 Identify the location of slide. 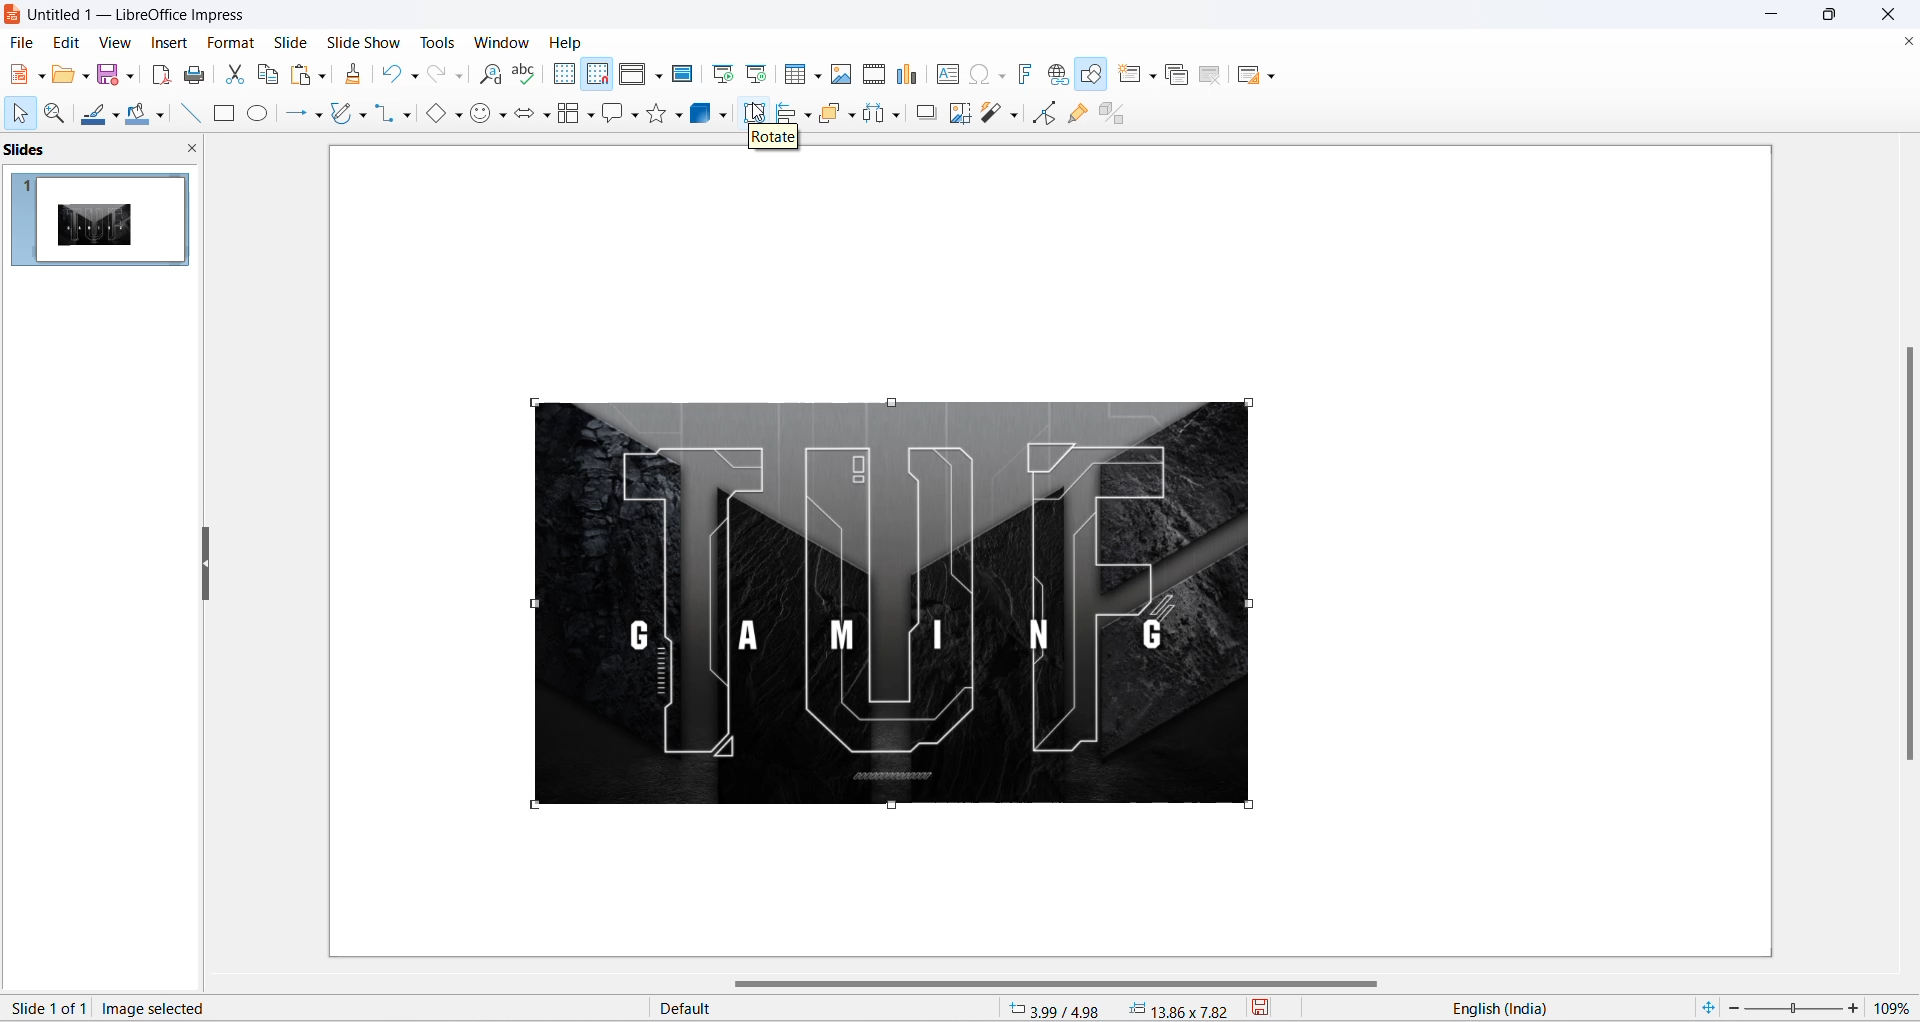
(291, 42).